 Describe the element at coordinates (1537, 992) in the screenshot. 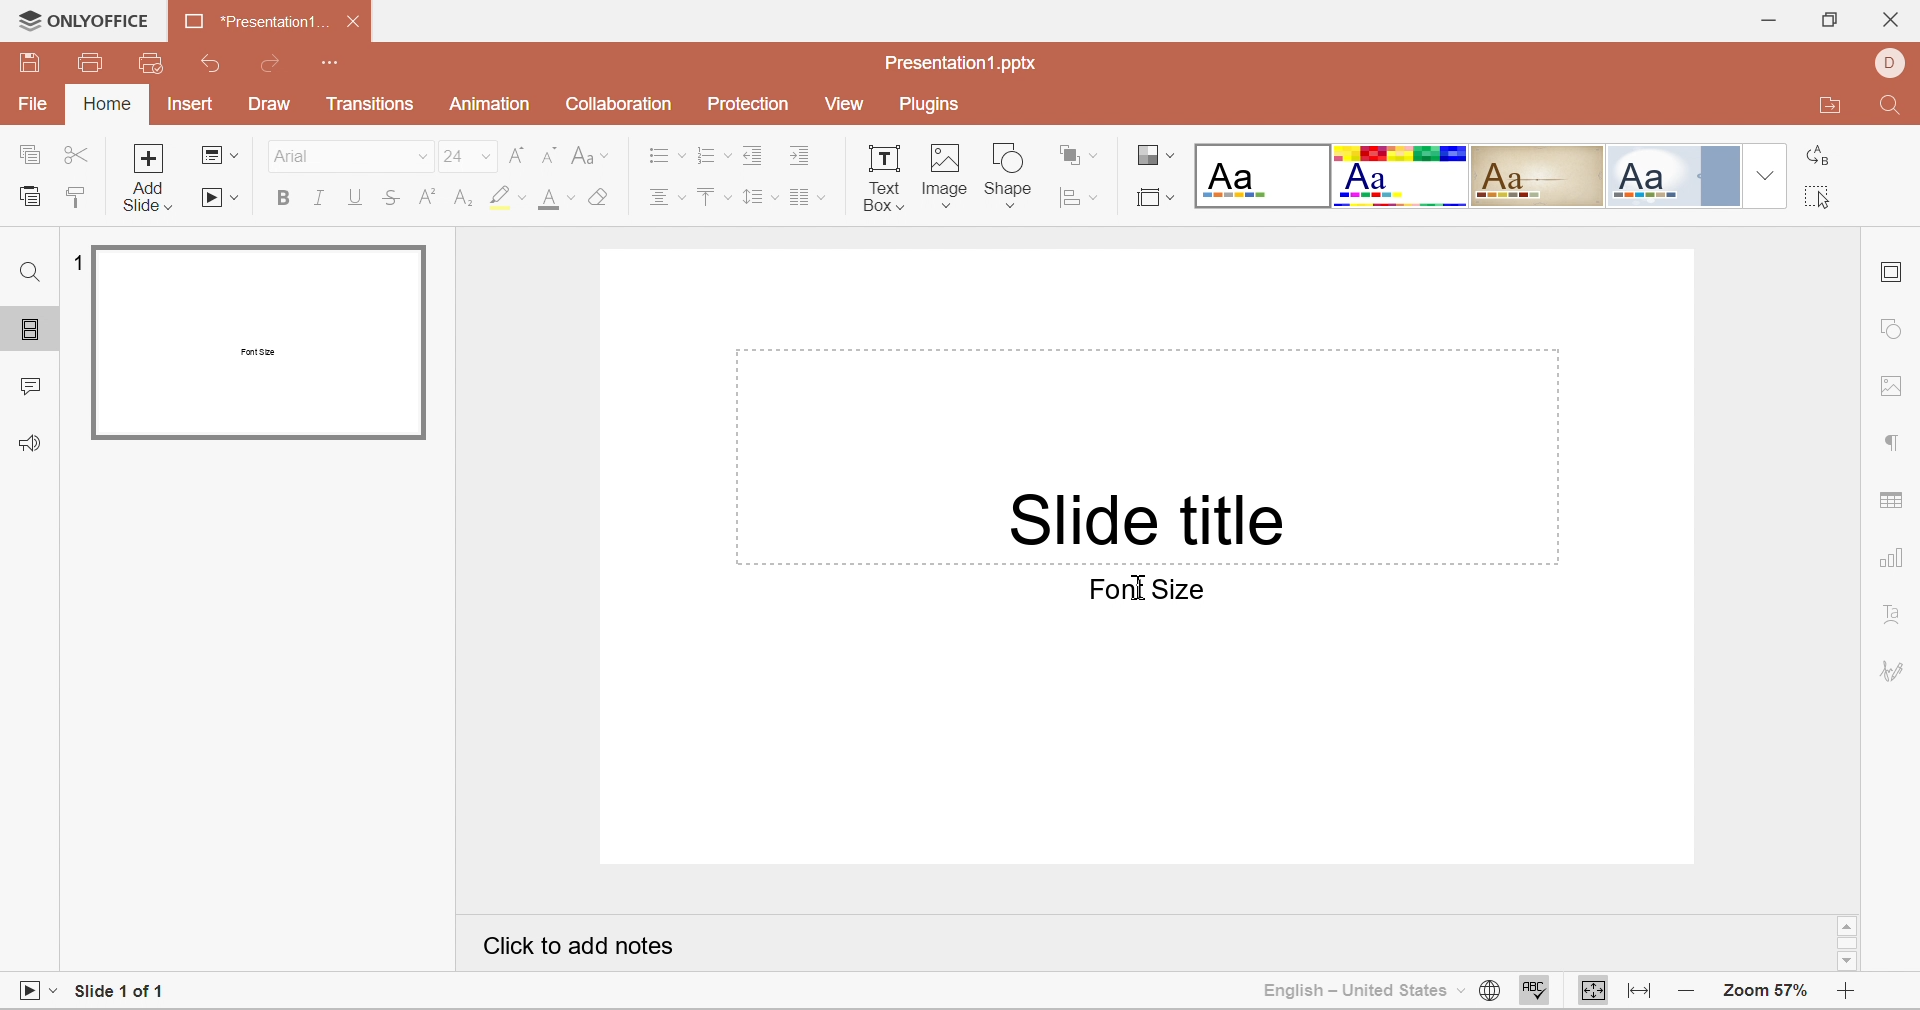

I see `Spell Checking` at that location.